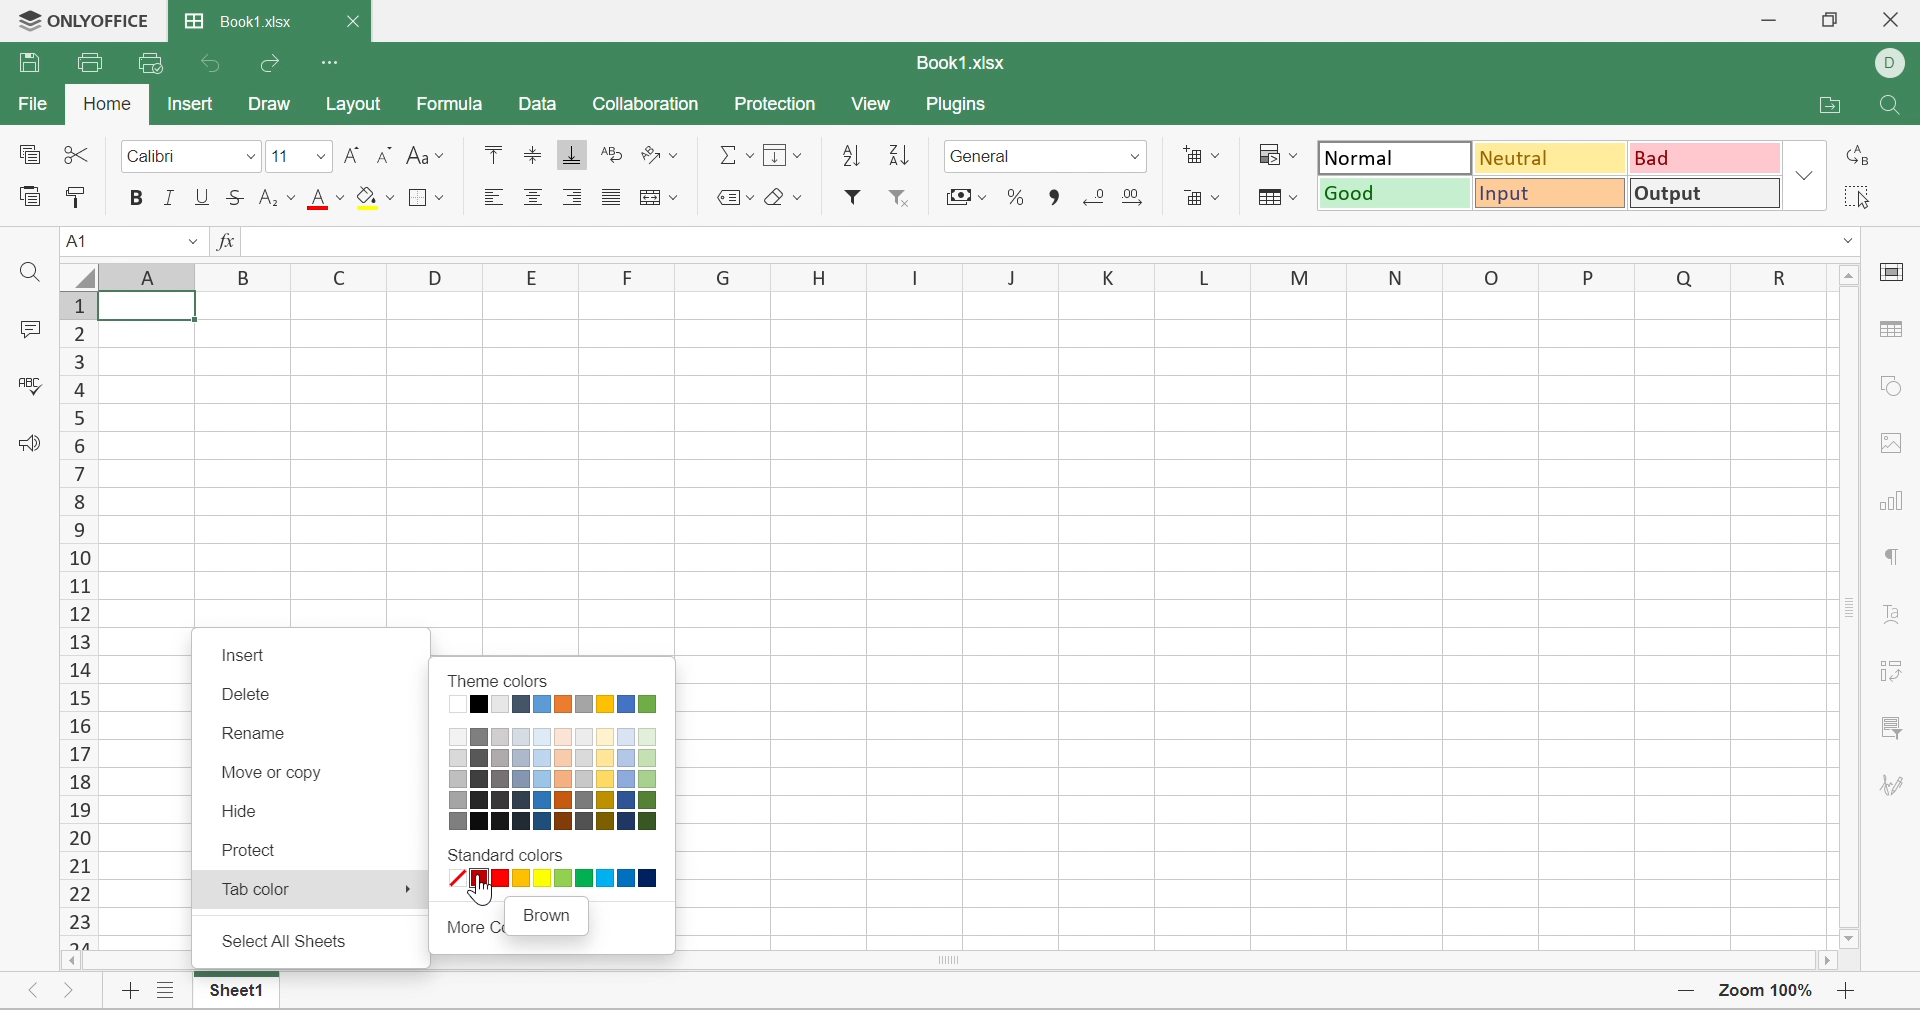 The height and width of the screenshot is (1010, 1920). I want to click on Delete cell, so click(1205, 199).